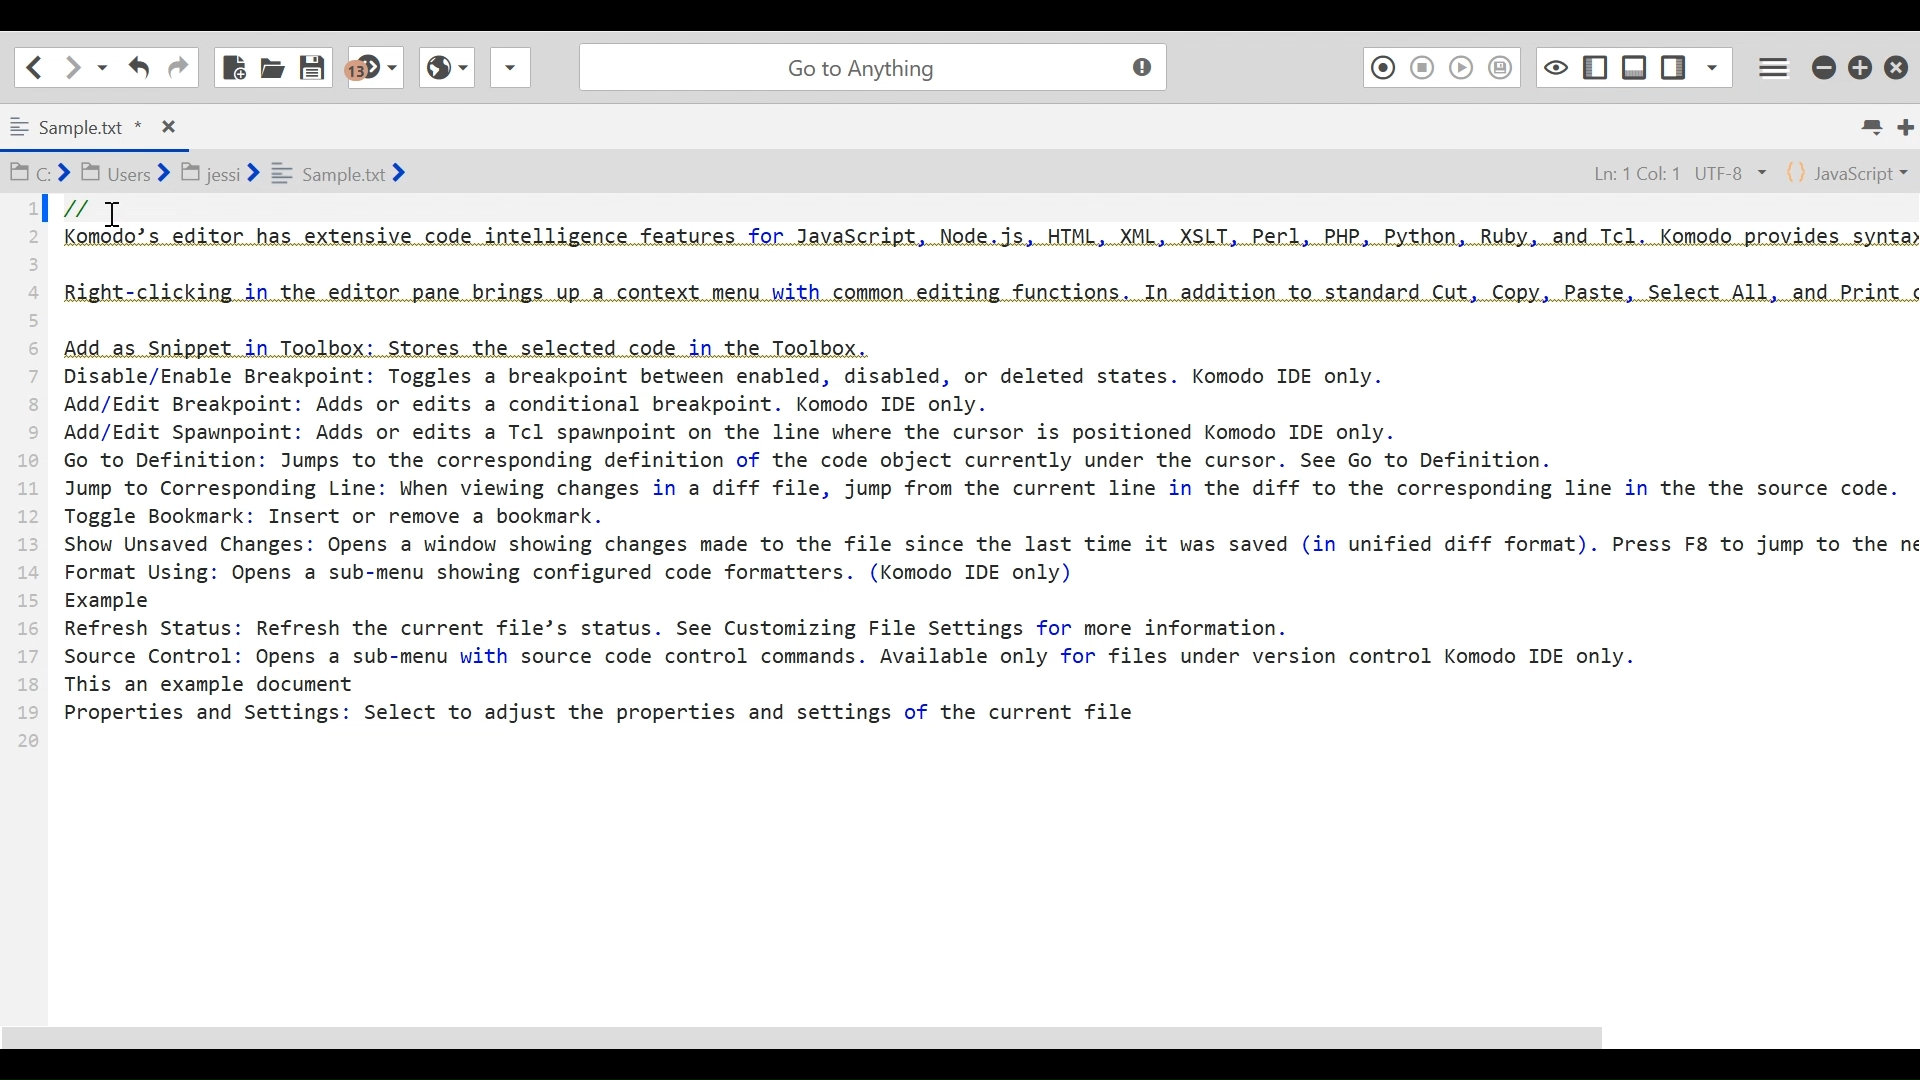 This screenshot has height=1080, width=1920. I want to click on dropdown, so click(510, 73).